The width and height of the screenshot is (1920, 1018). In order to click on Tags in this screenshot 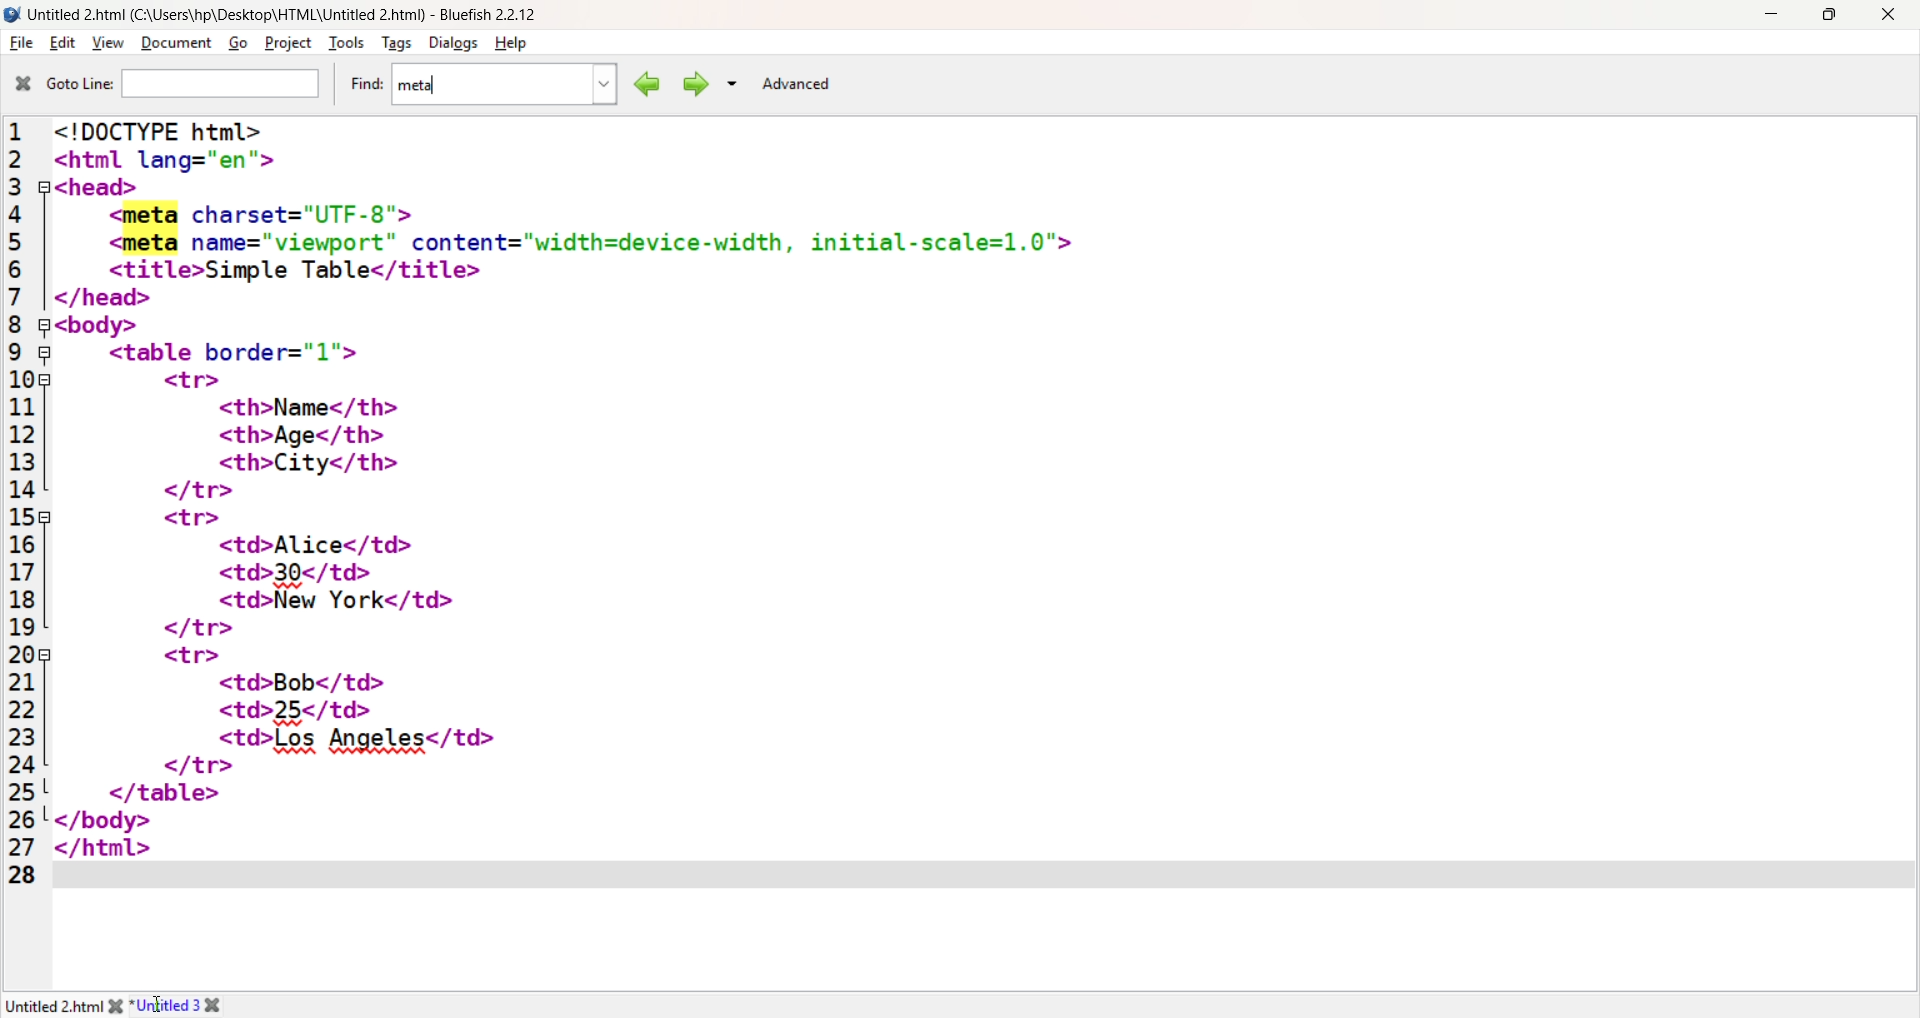, I will do `click(394, 43)`.